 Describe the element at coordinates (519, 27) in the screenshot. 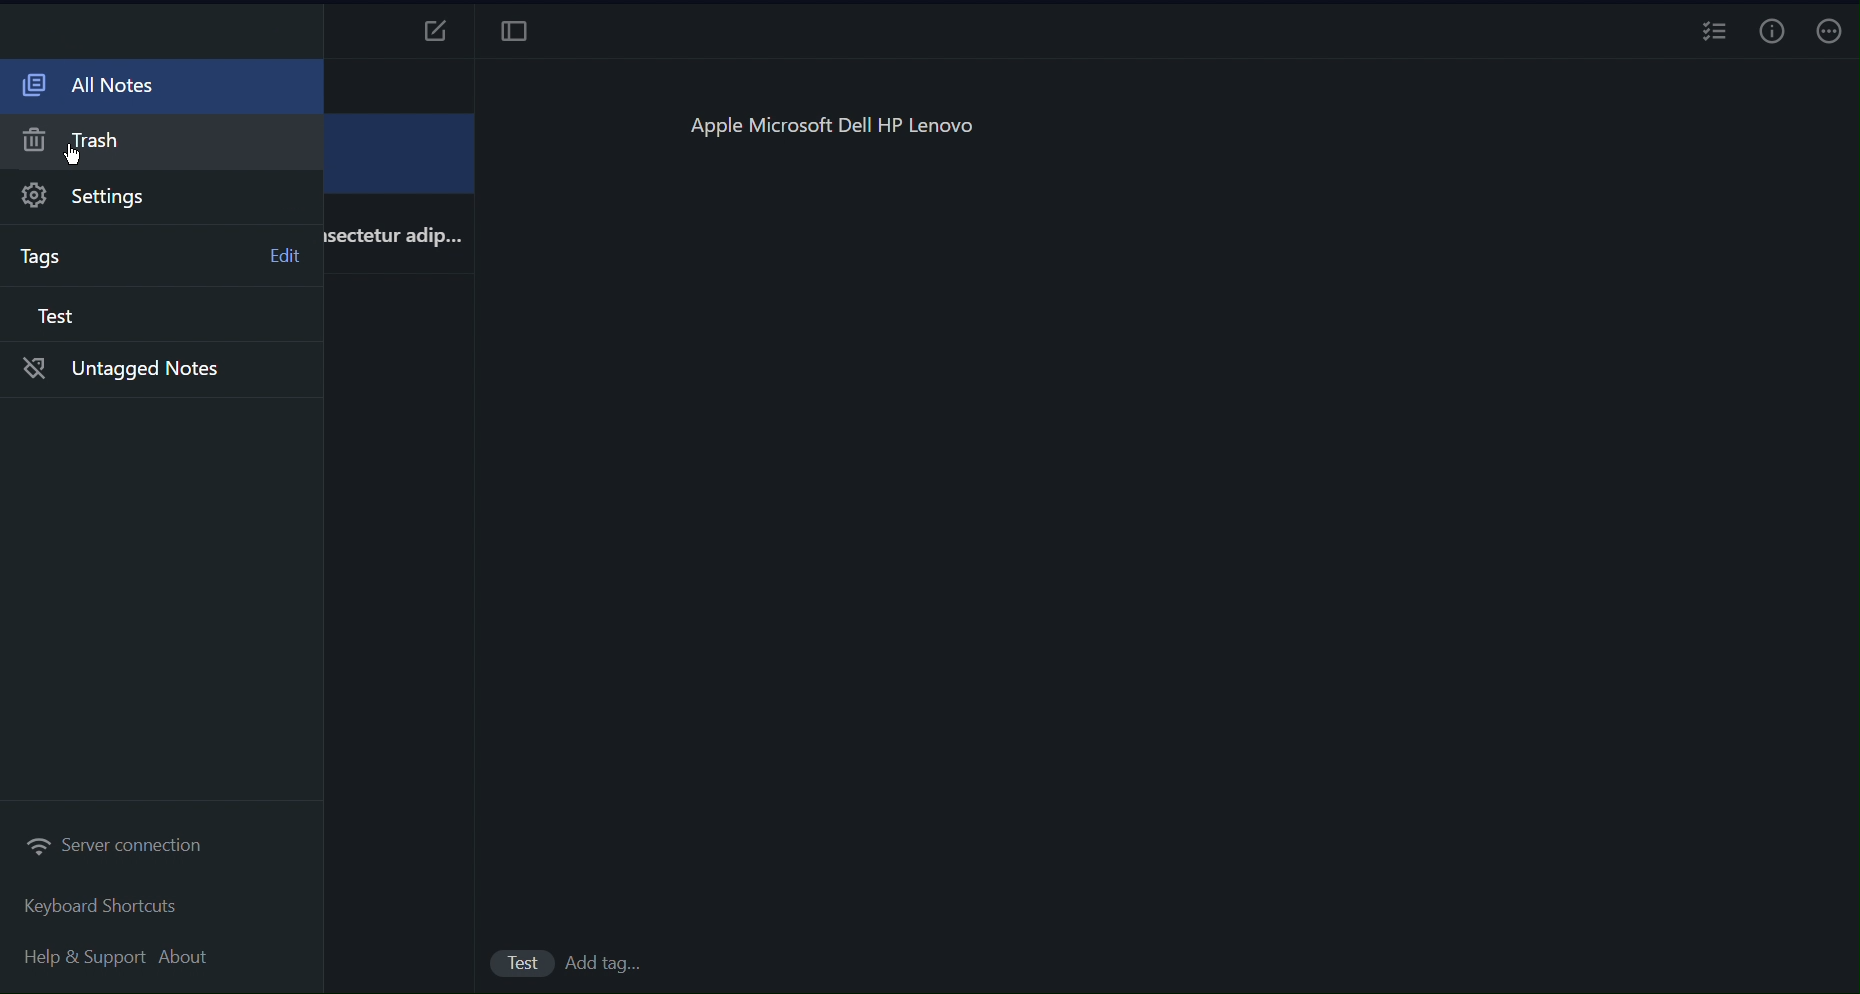

I see `Focus Mode` at that location.